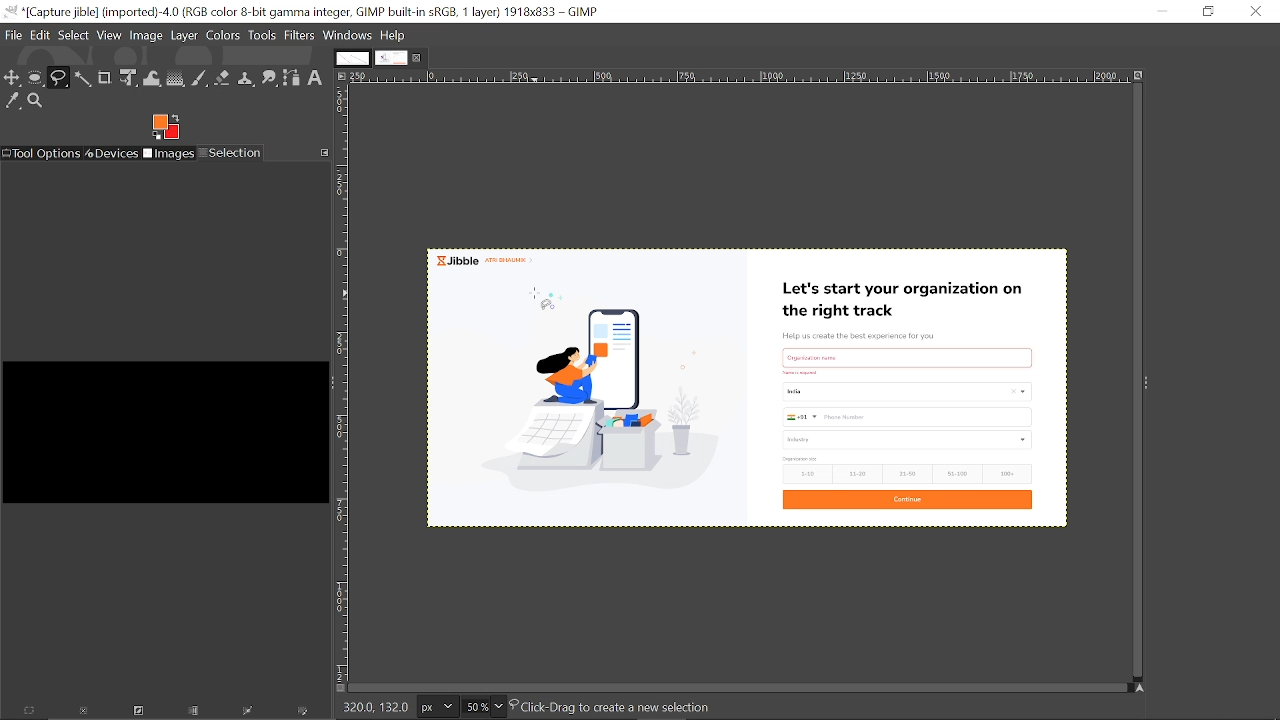 The height and width of the screenshot is (720, 1280). What do you see at coordinates (344, 384) in the screenshot?
I see `Vertical label` at bounding box center [344, 384].